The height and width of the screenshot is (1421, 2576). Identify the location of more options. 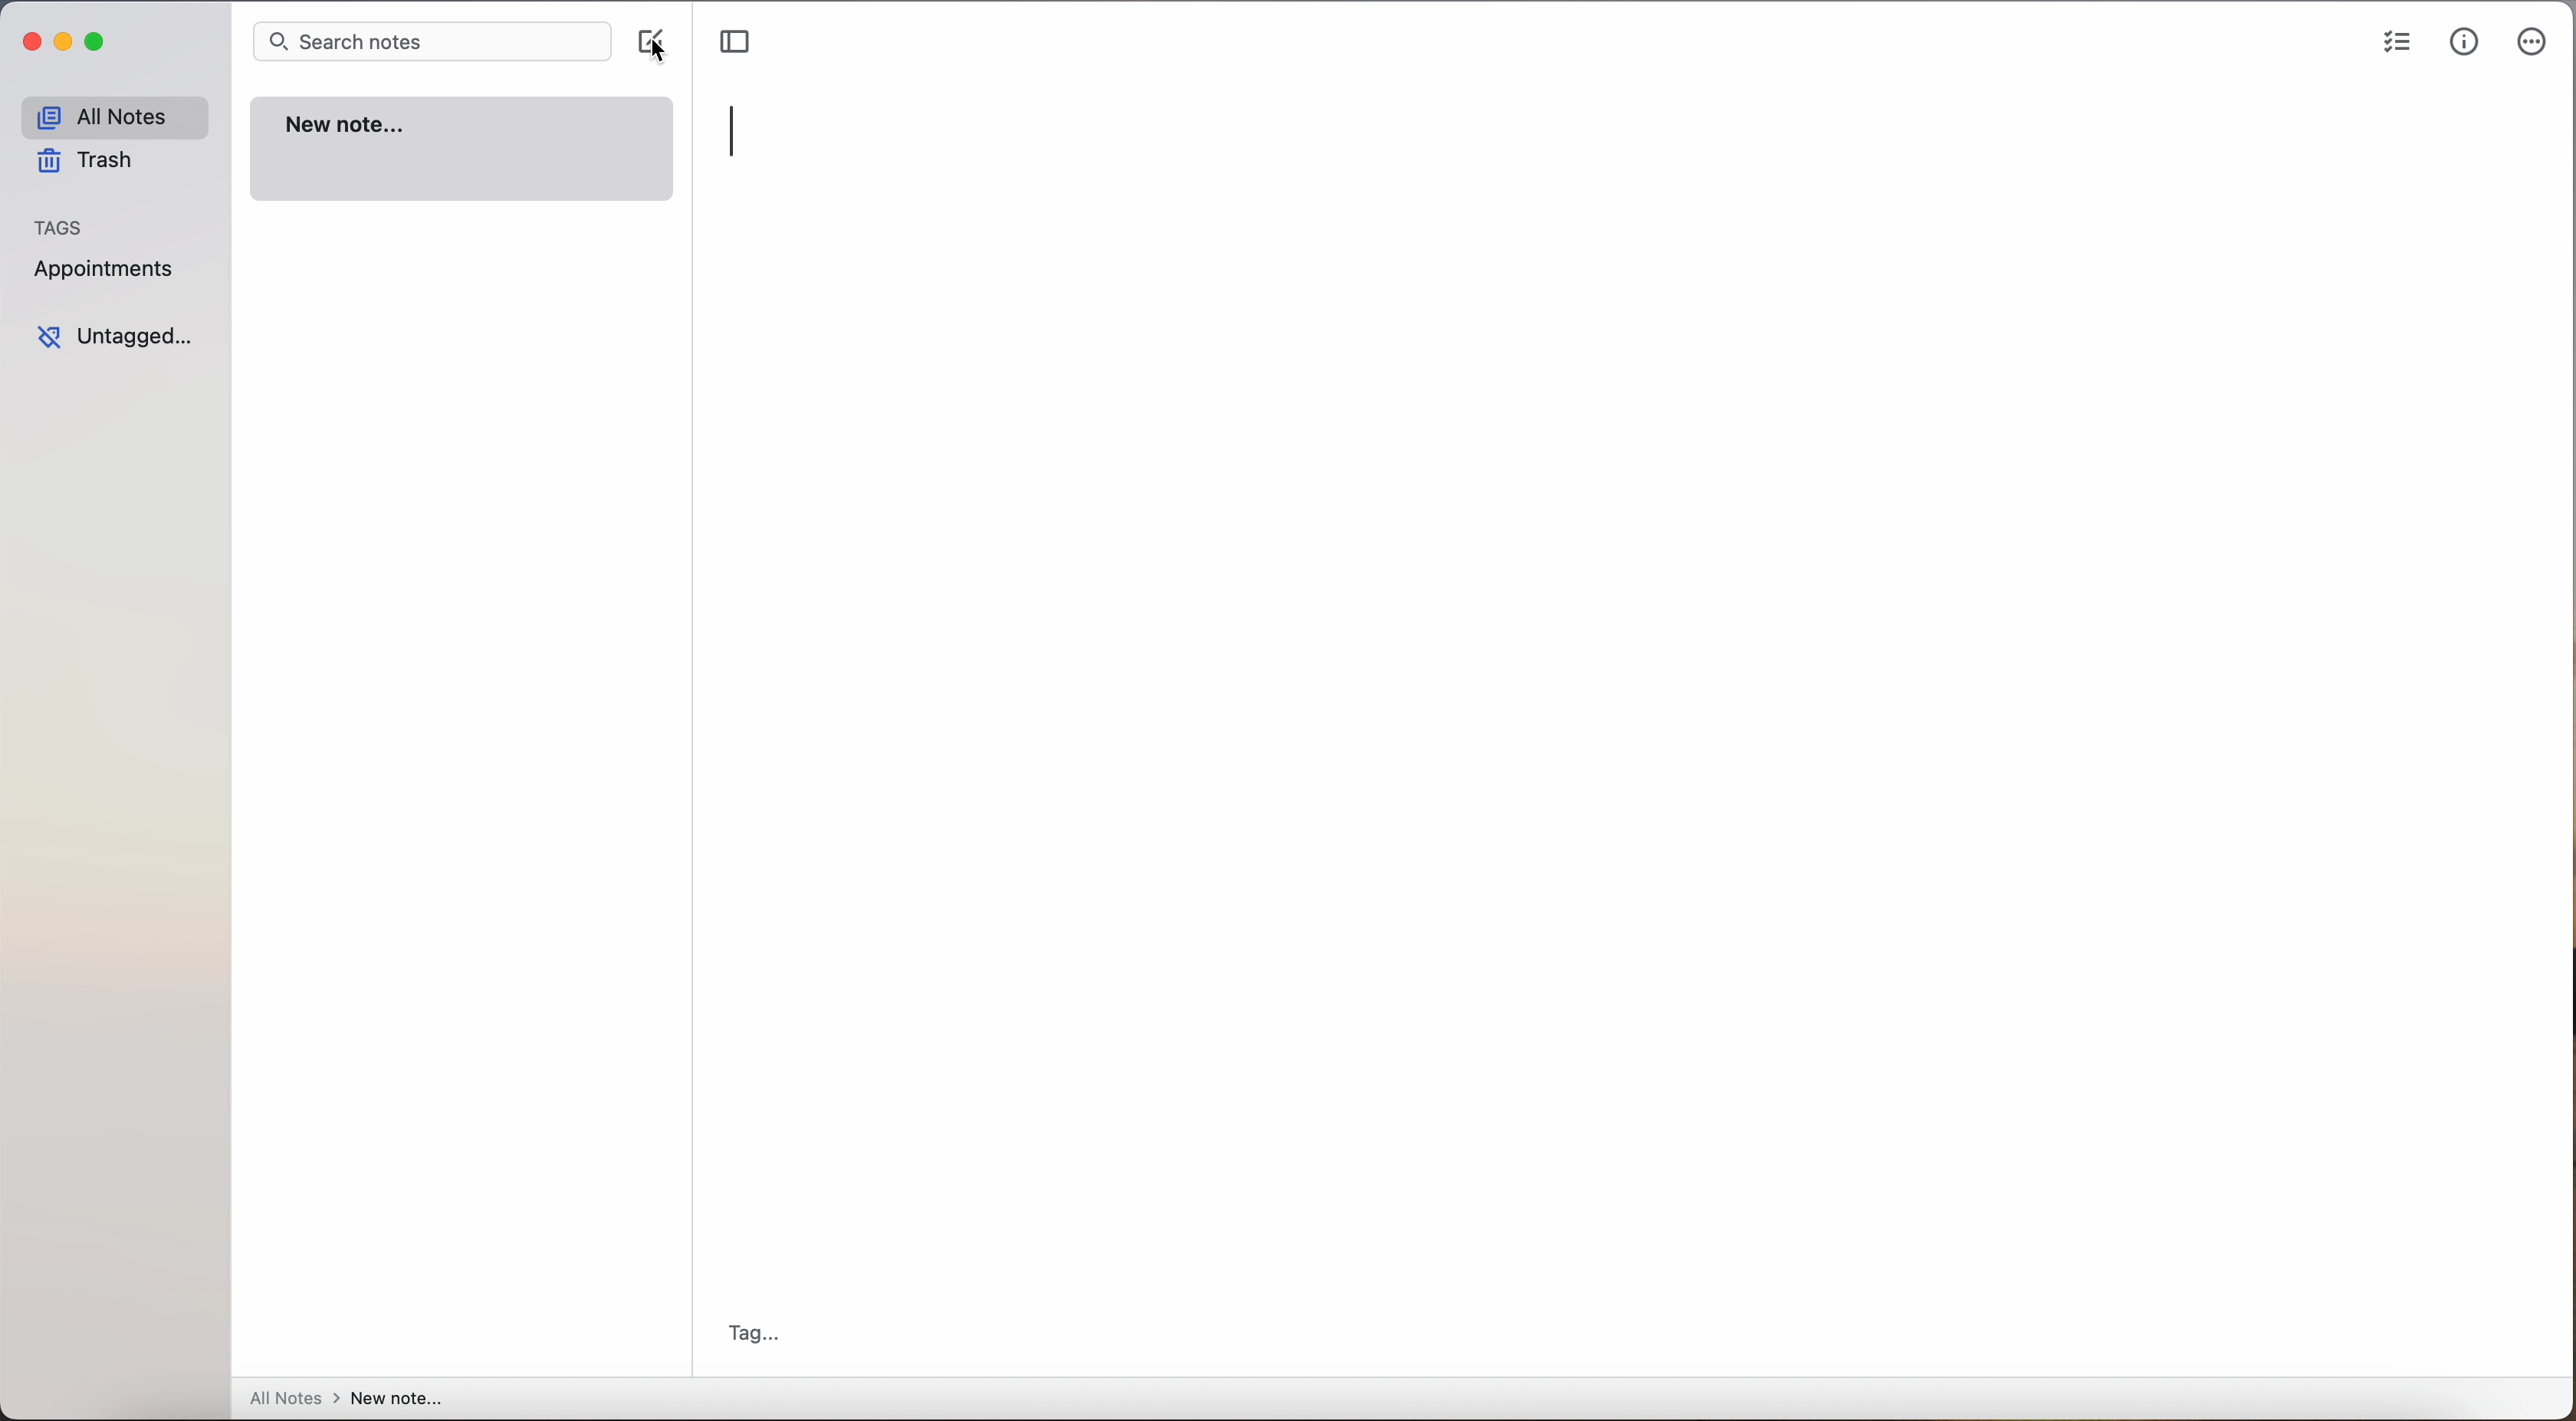
(2536, 41).